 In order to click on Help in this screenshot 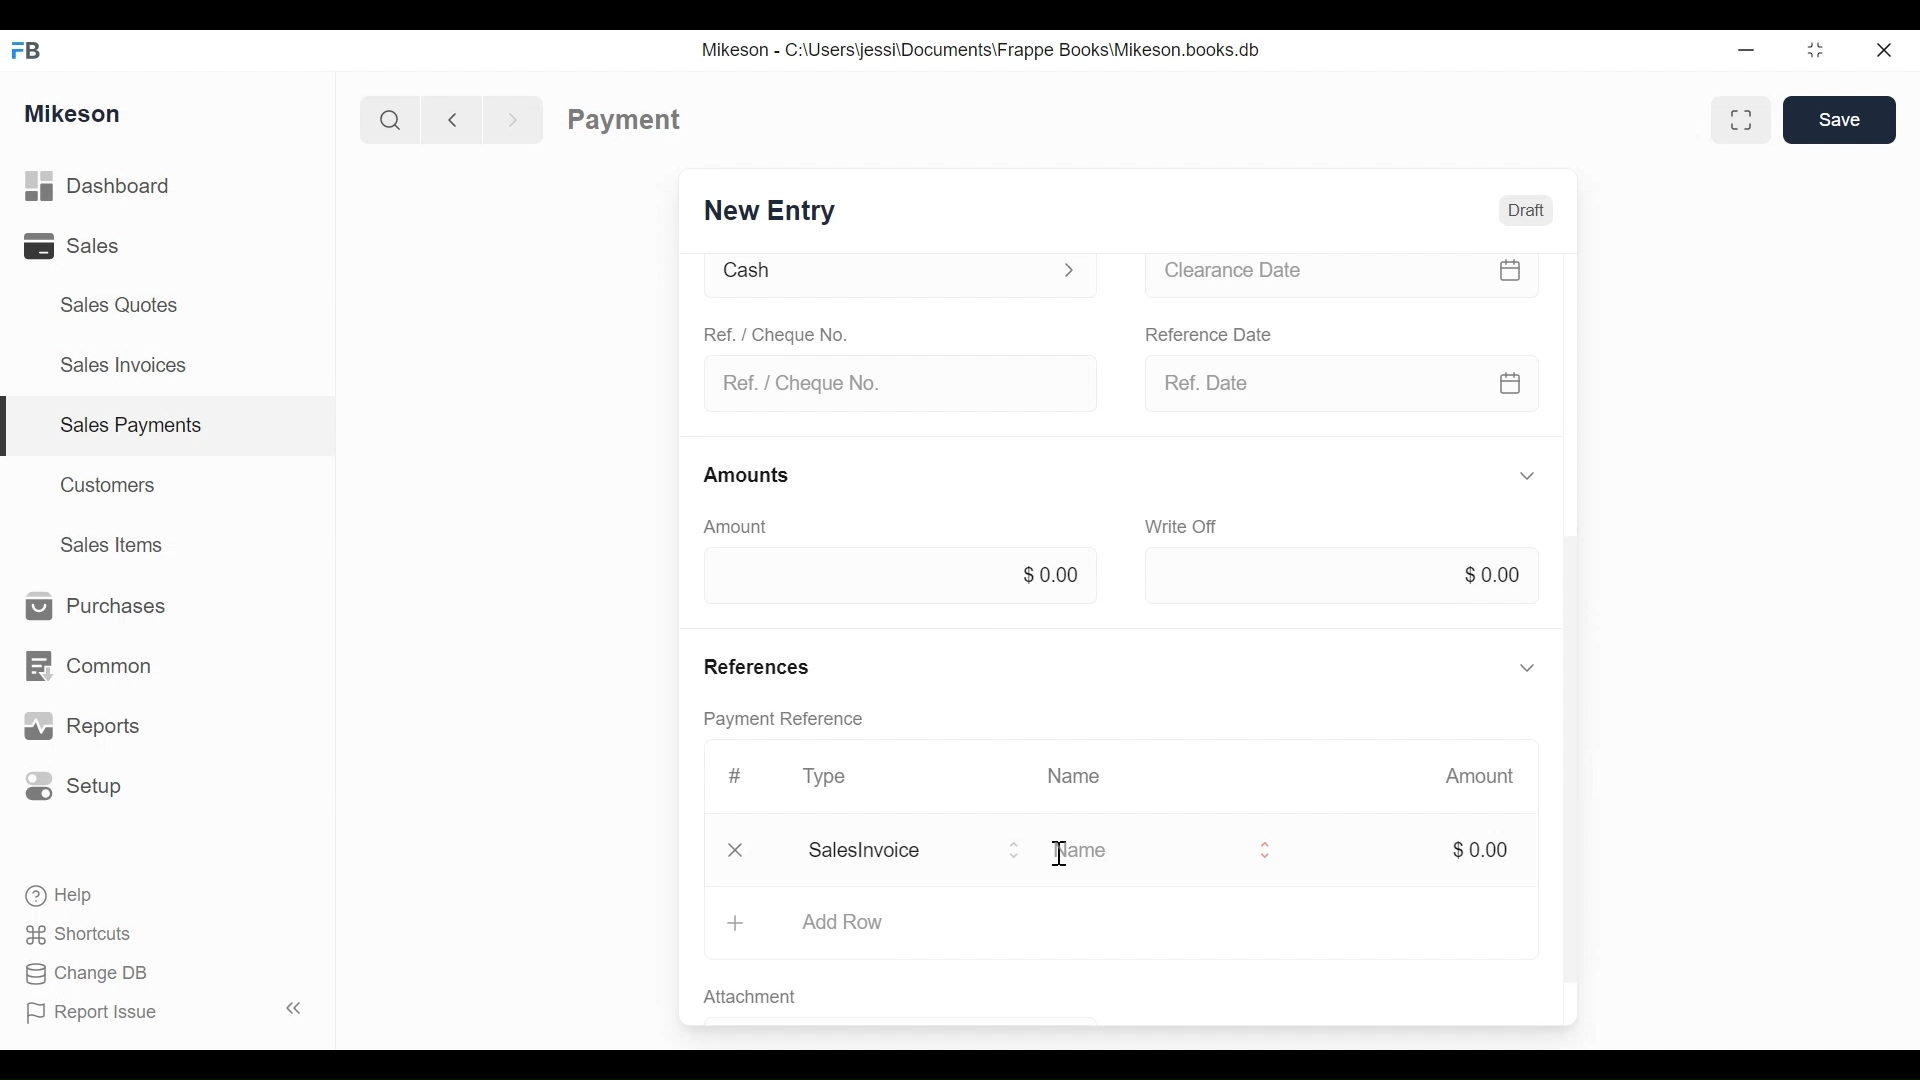, I will do `click(74, 895)`.